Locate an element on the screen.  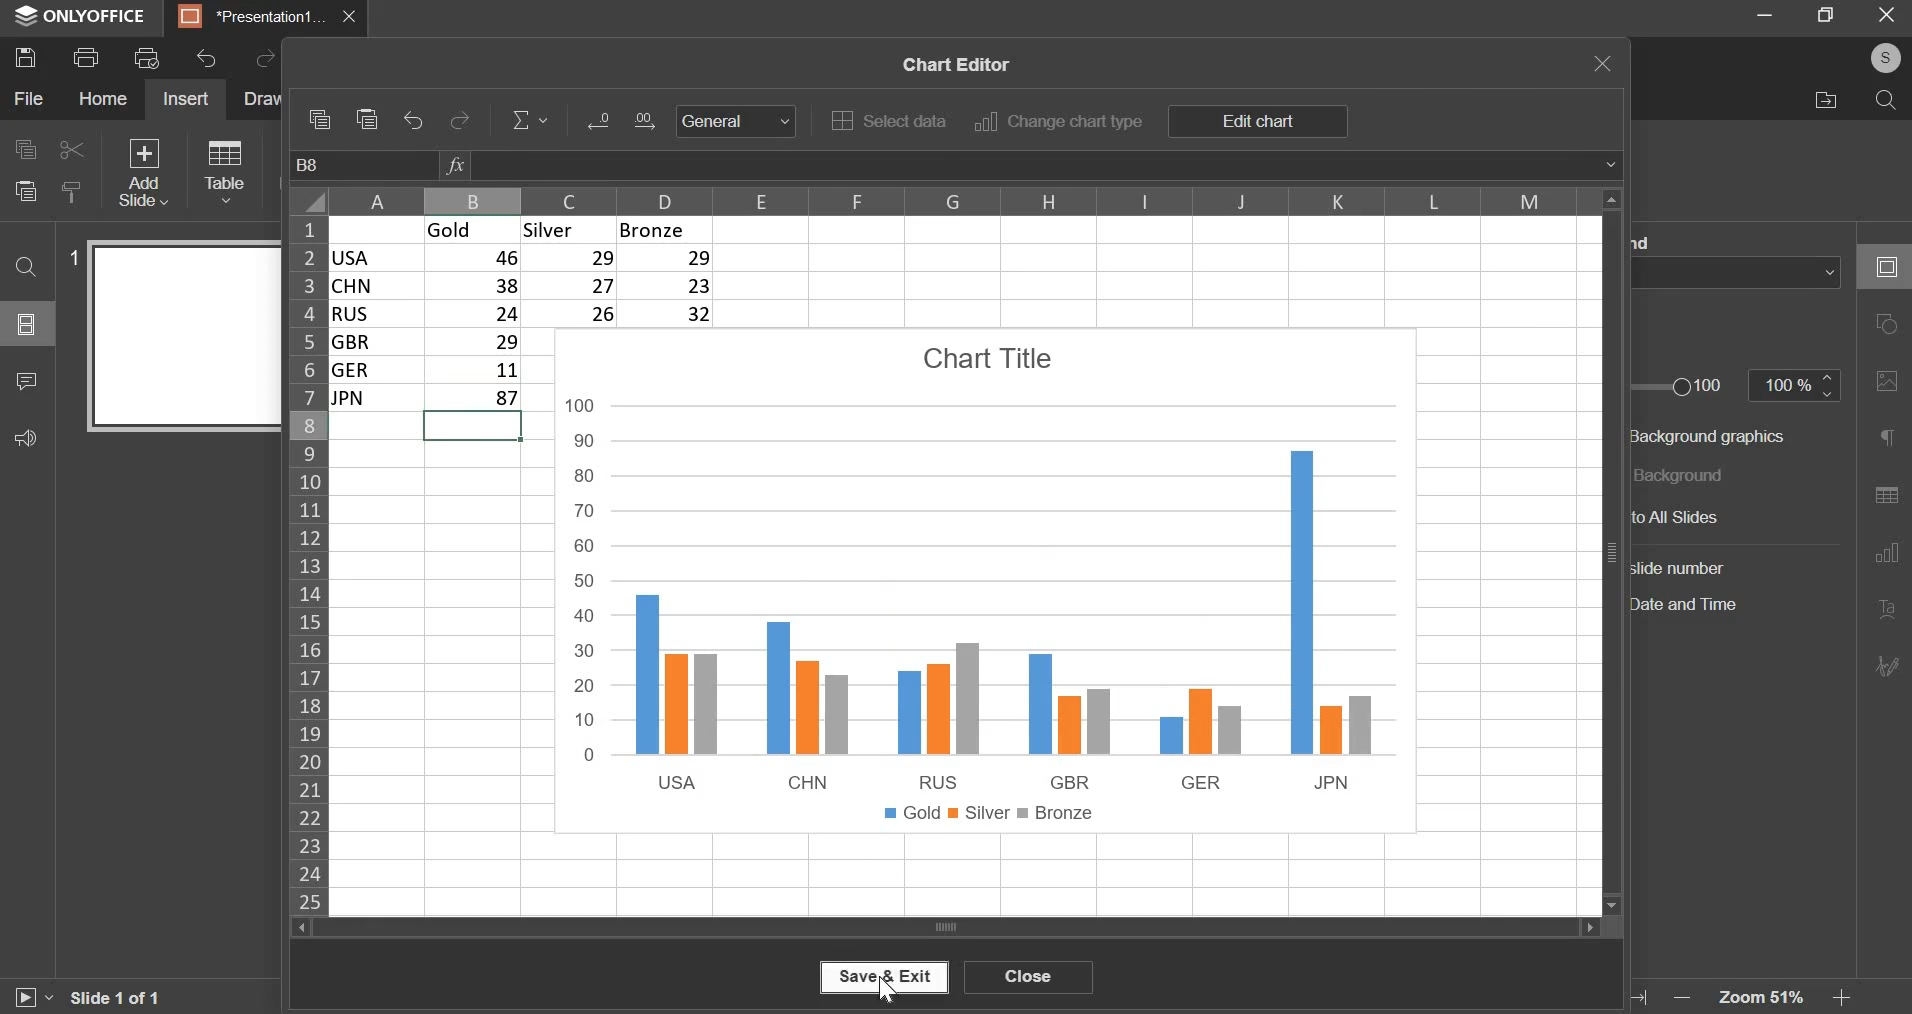
paste is located at coordinates (369, 120).